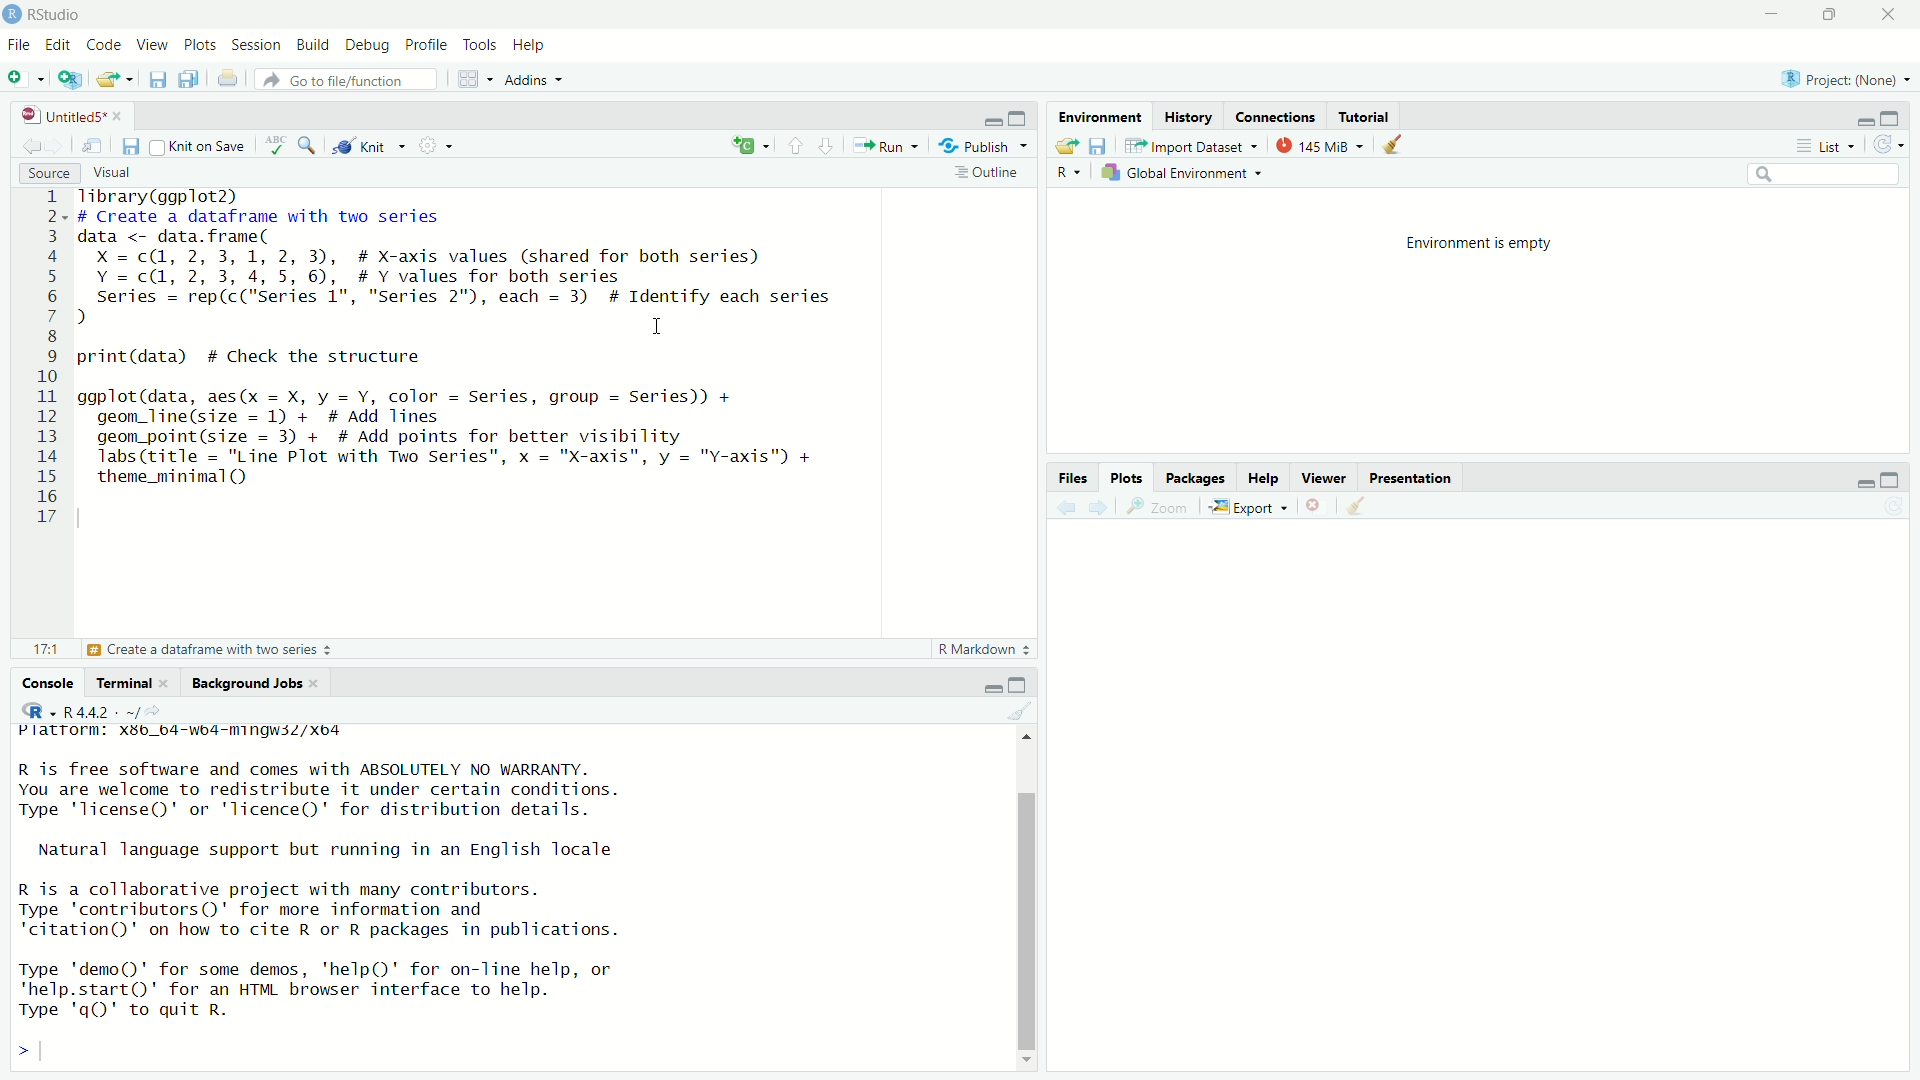 Image resolution: width=1920 pixels, height=1080 pixels. What do you see at coordinates (1889, 479) in the screenshot?
I see `Maximize` at bounding box center [1889, 479].